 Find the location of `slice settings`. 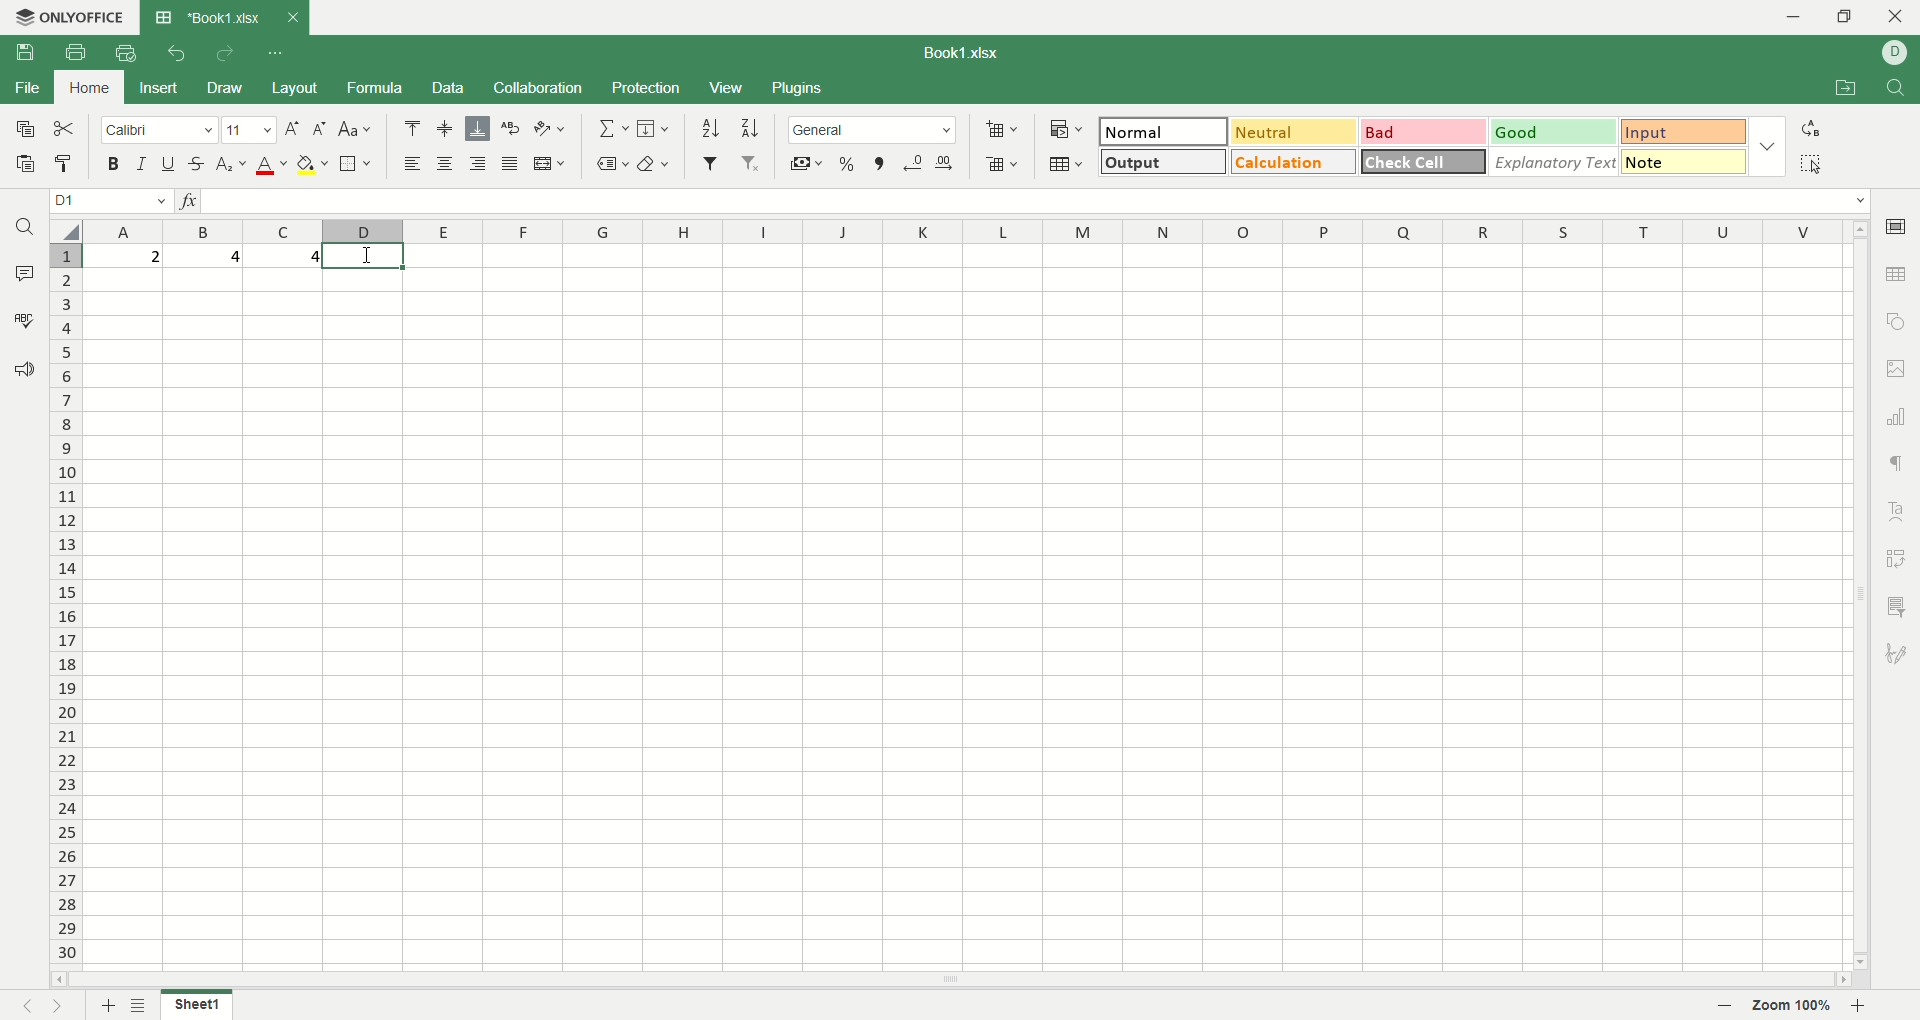

slice settings is located at coordinates (1897, 611).